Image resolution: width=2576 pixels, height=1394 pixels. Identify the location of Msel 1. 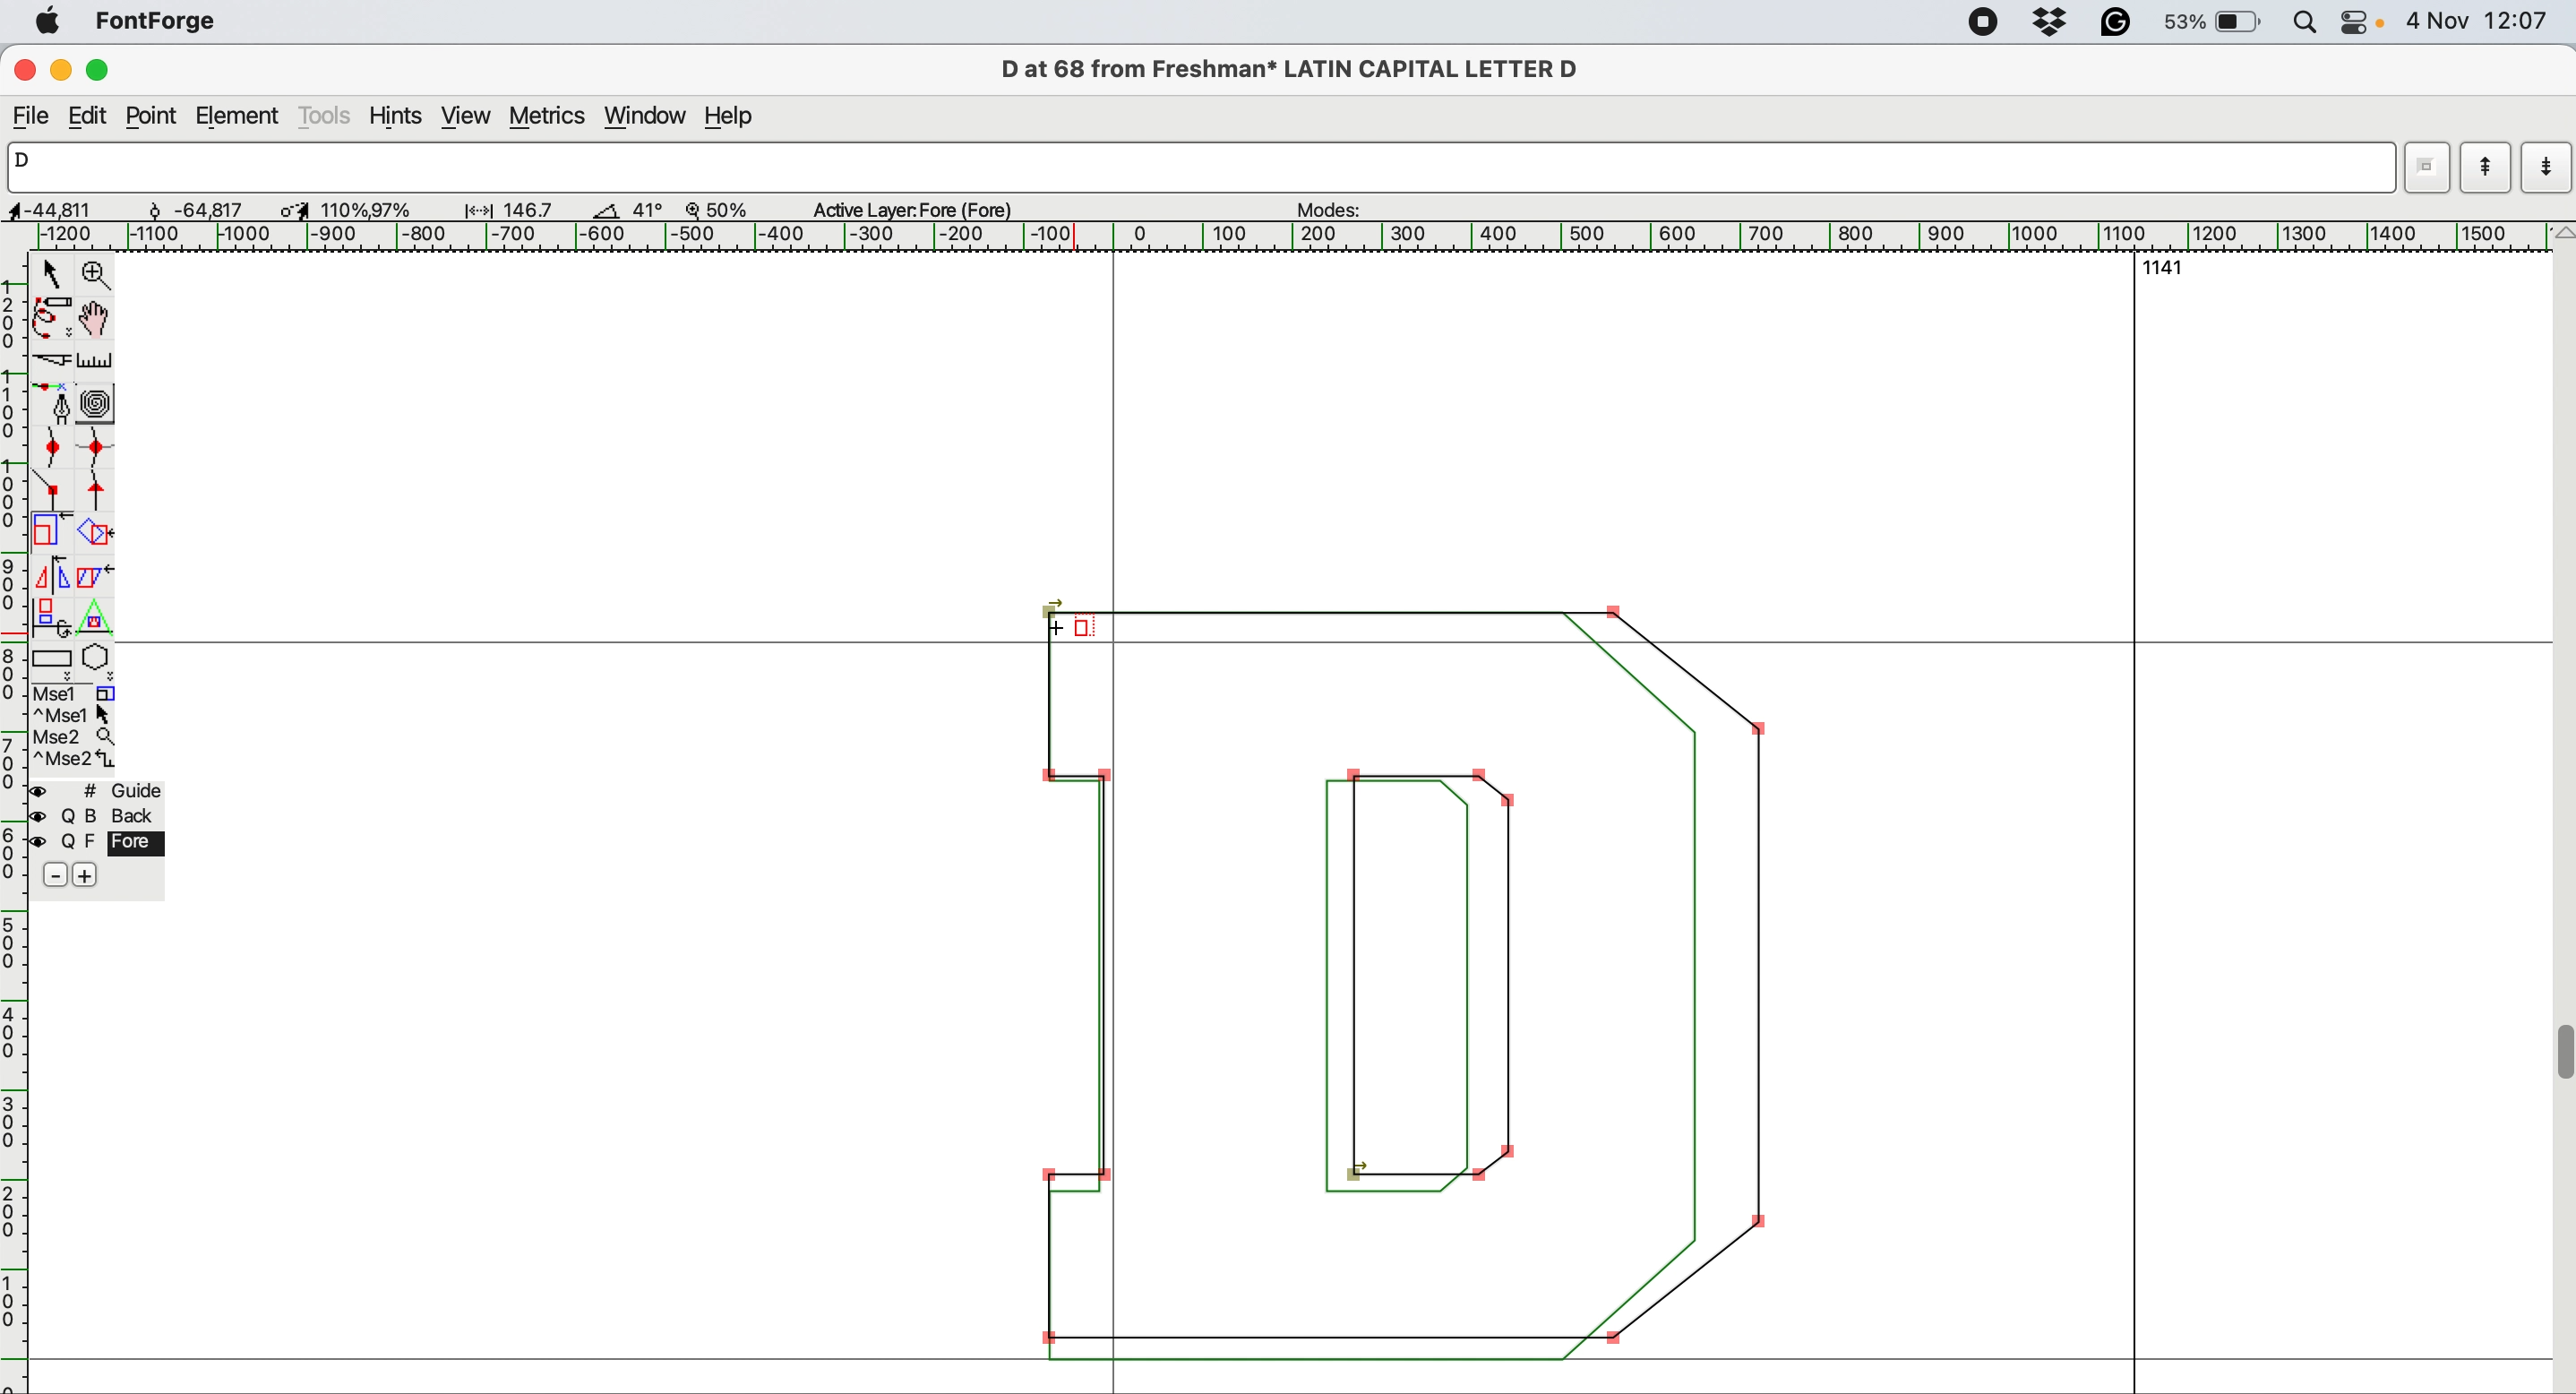
(86, 692).